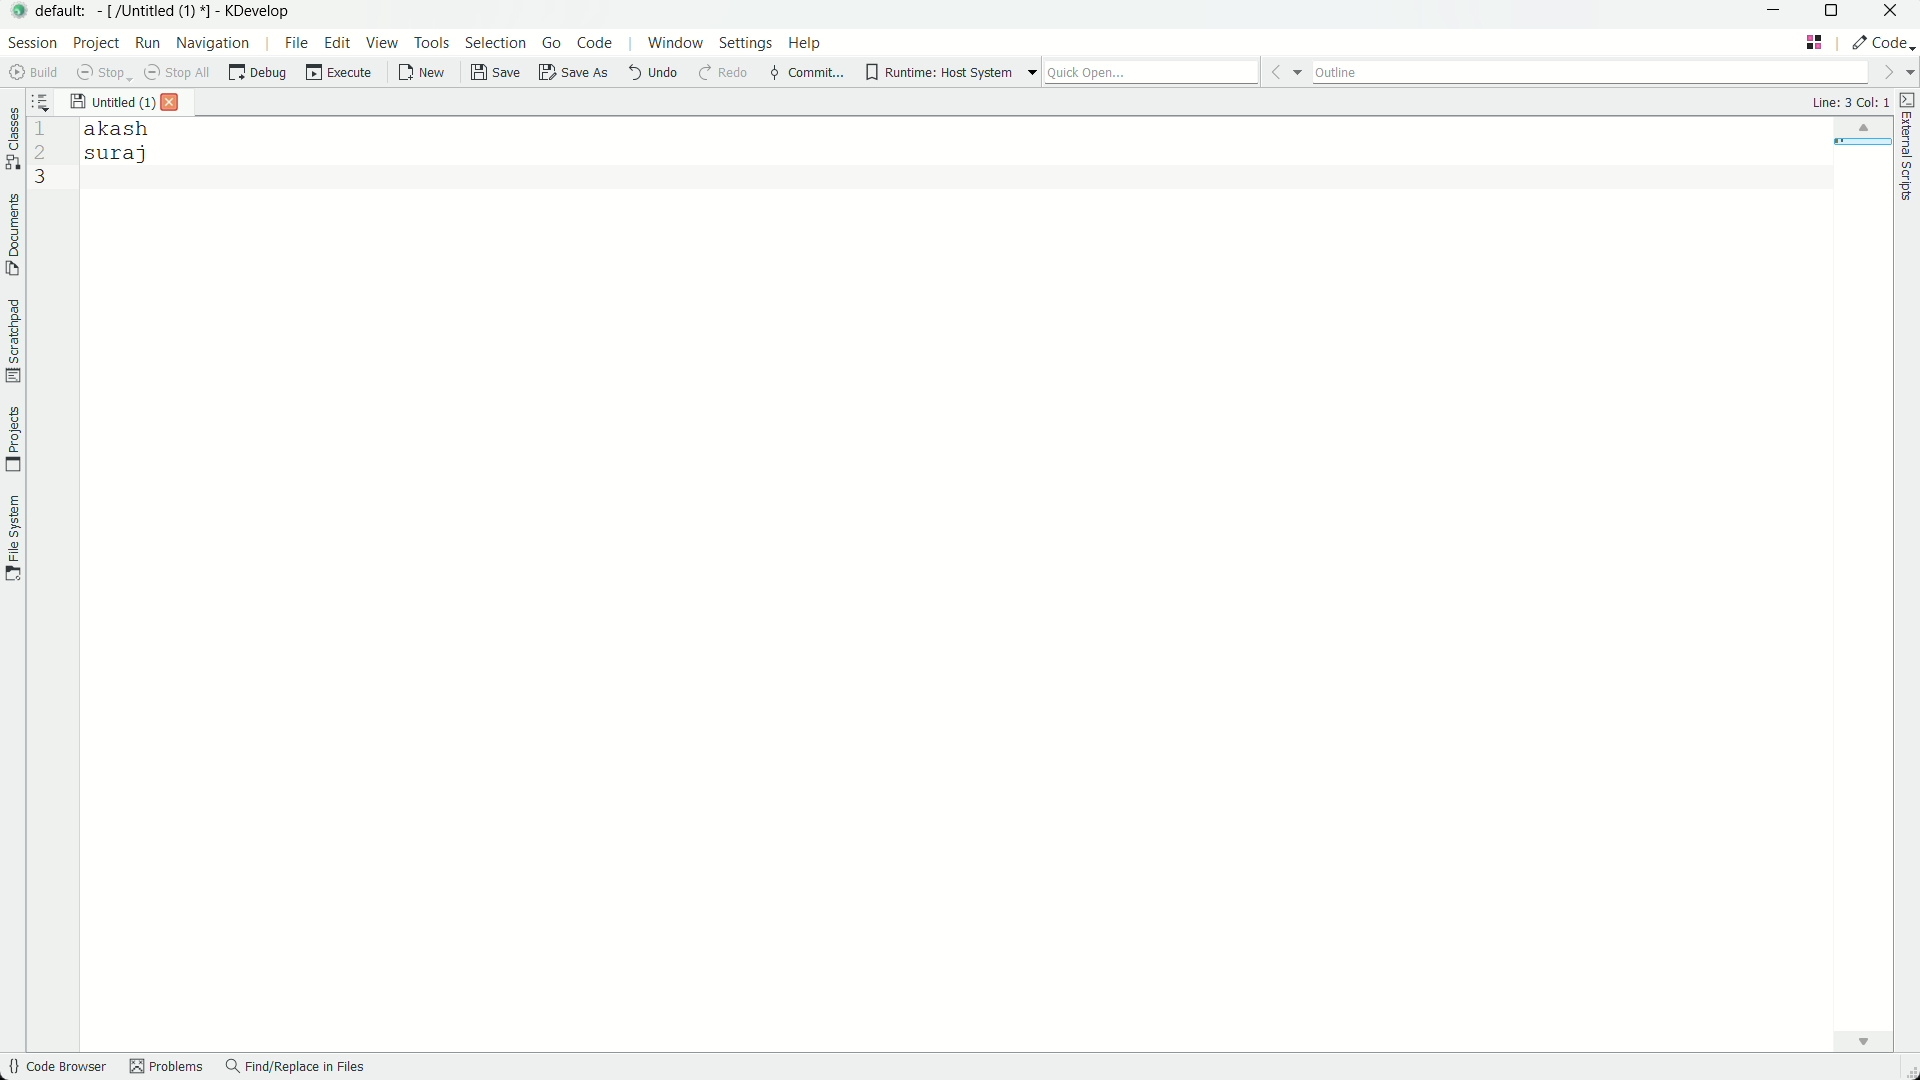  I want to click on session menu, so click(31, 42).